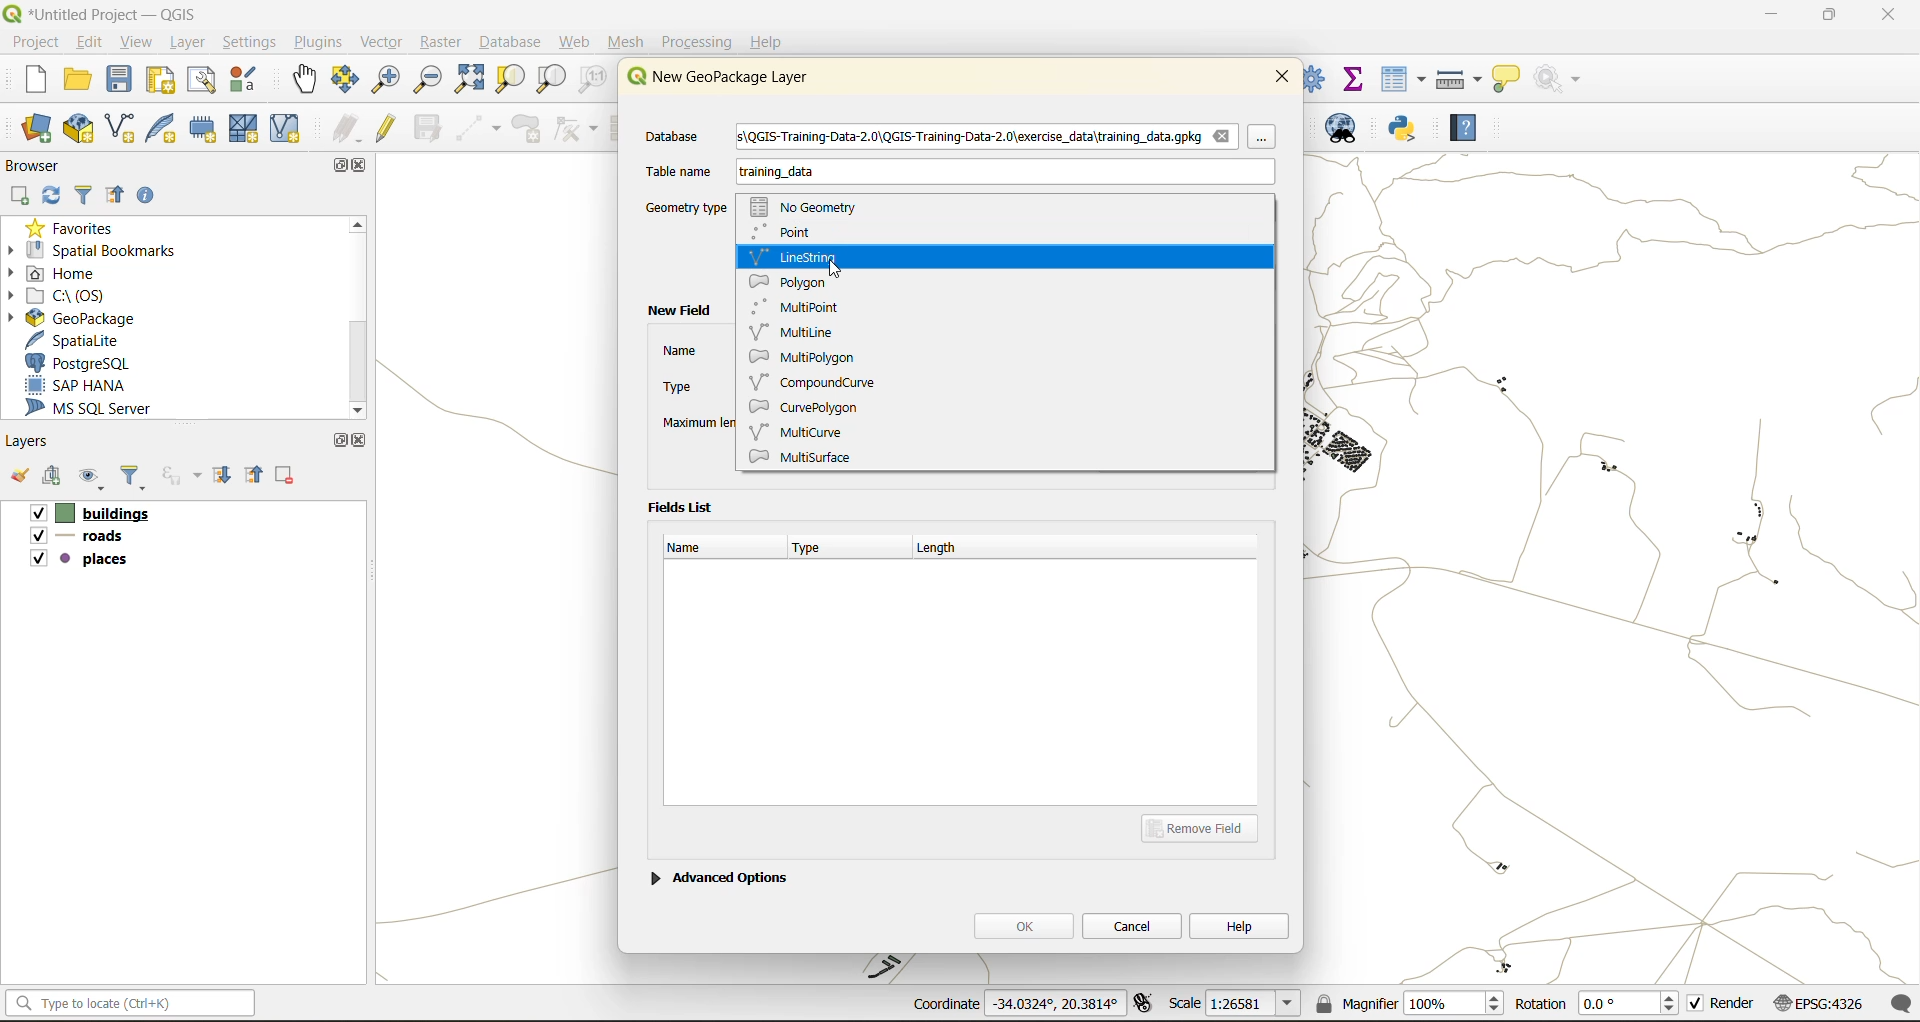 The width and height of the screenshot is (1920, 1022). What do you see at coordinates (1206, 827) in the screenshot?
I see `remove field` at bounding box center [1206, 827].